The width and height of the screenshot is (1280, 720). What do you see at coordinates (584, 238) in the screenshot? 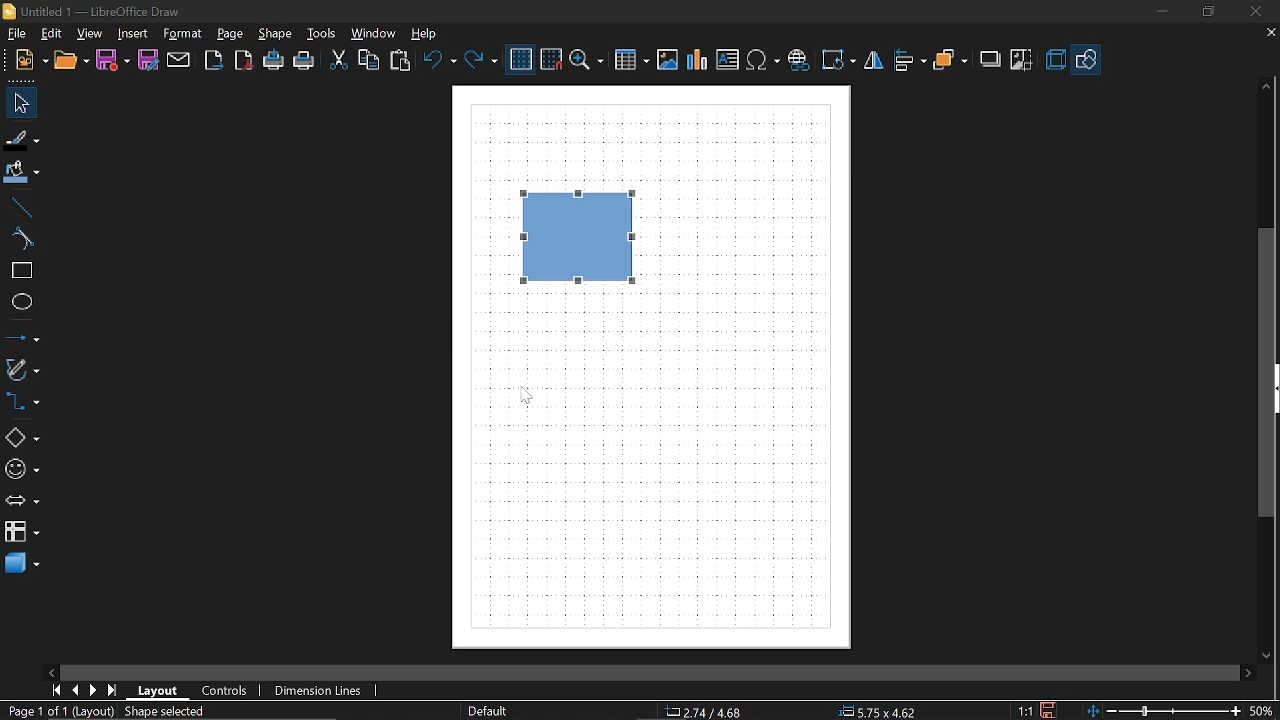
I see `Selected shape` at bounding box center [584, 238].